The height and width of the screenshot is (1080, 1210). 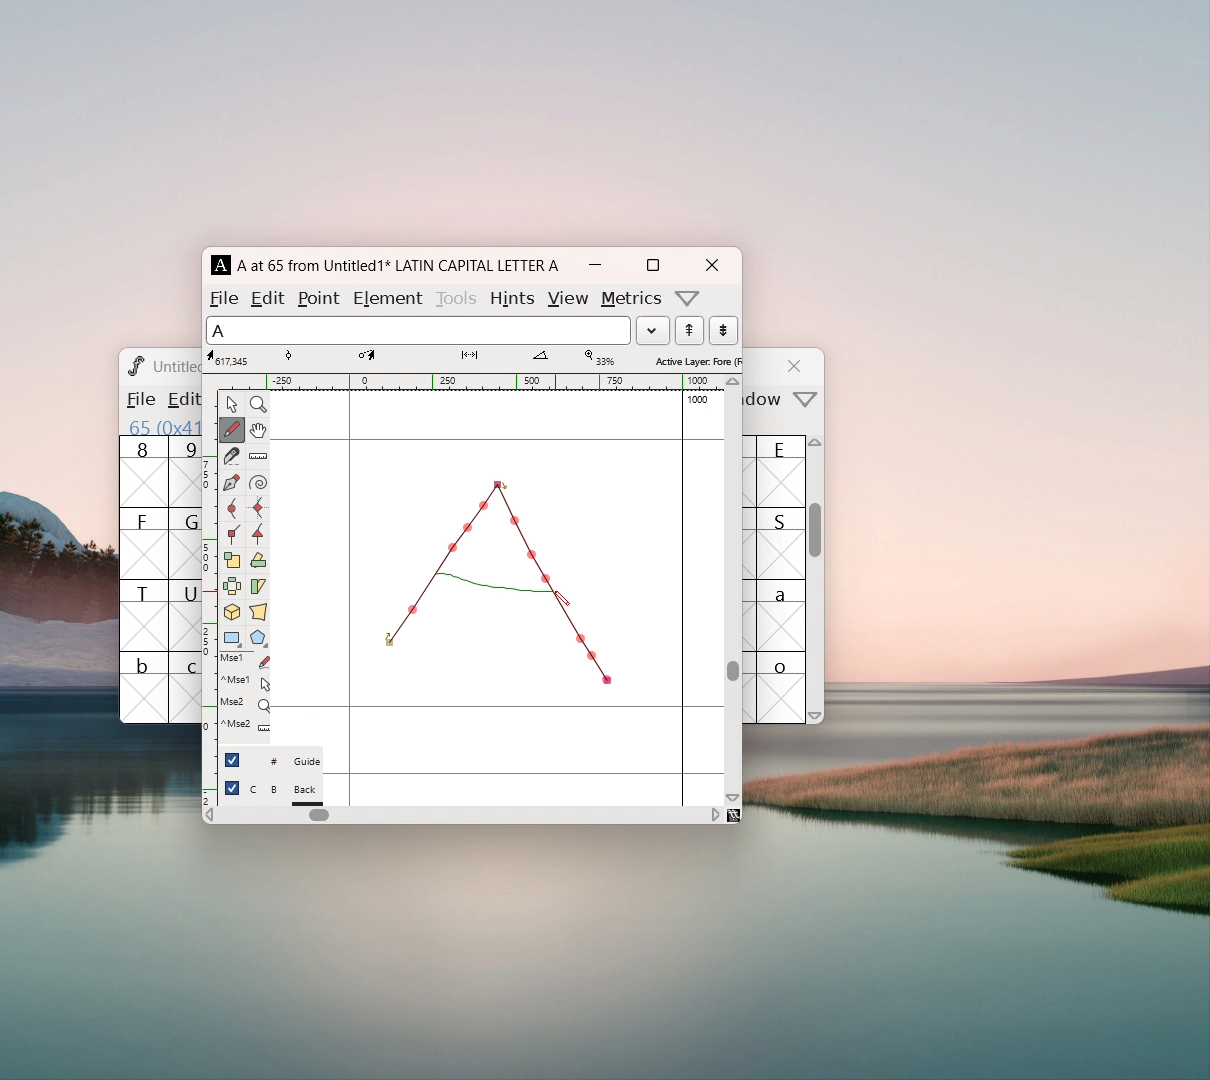 I want to click on Mse1, so click(x=247, y=661).